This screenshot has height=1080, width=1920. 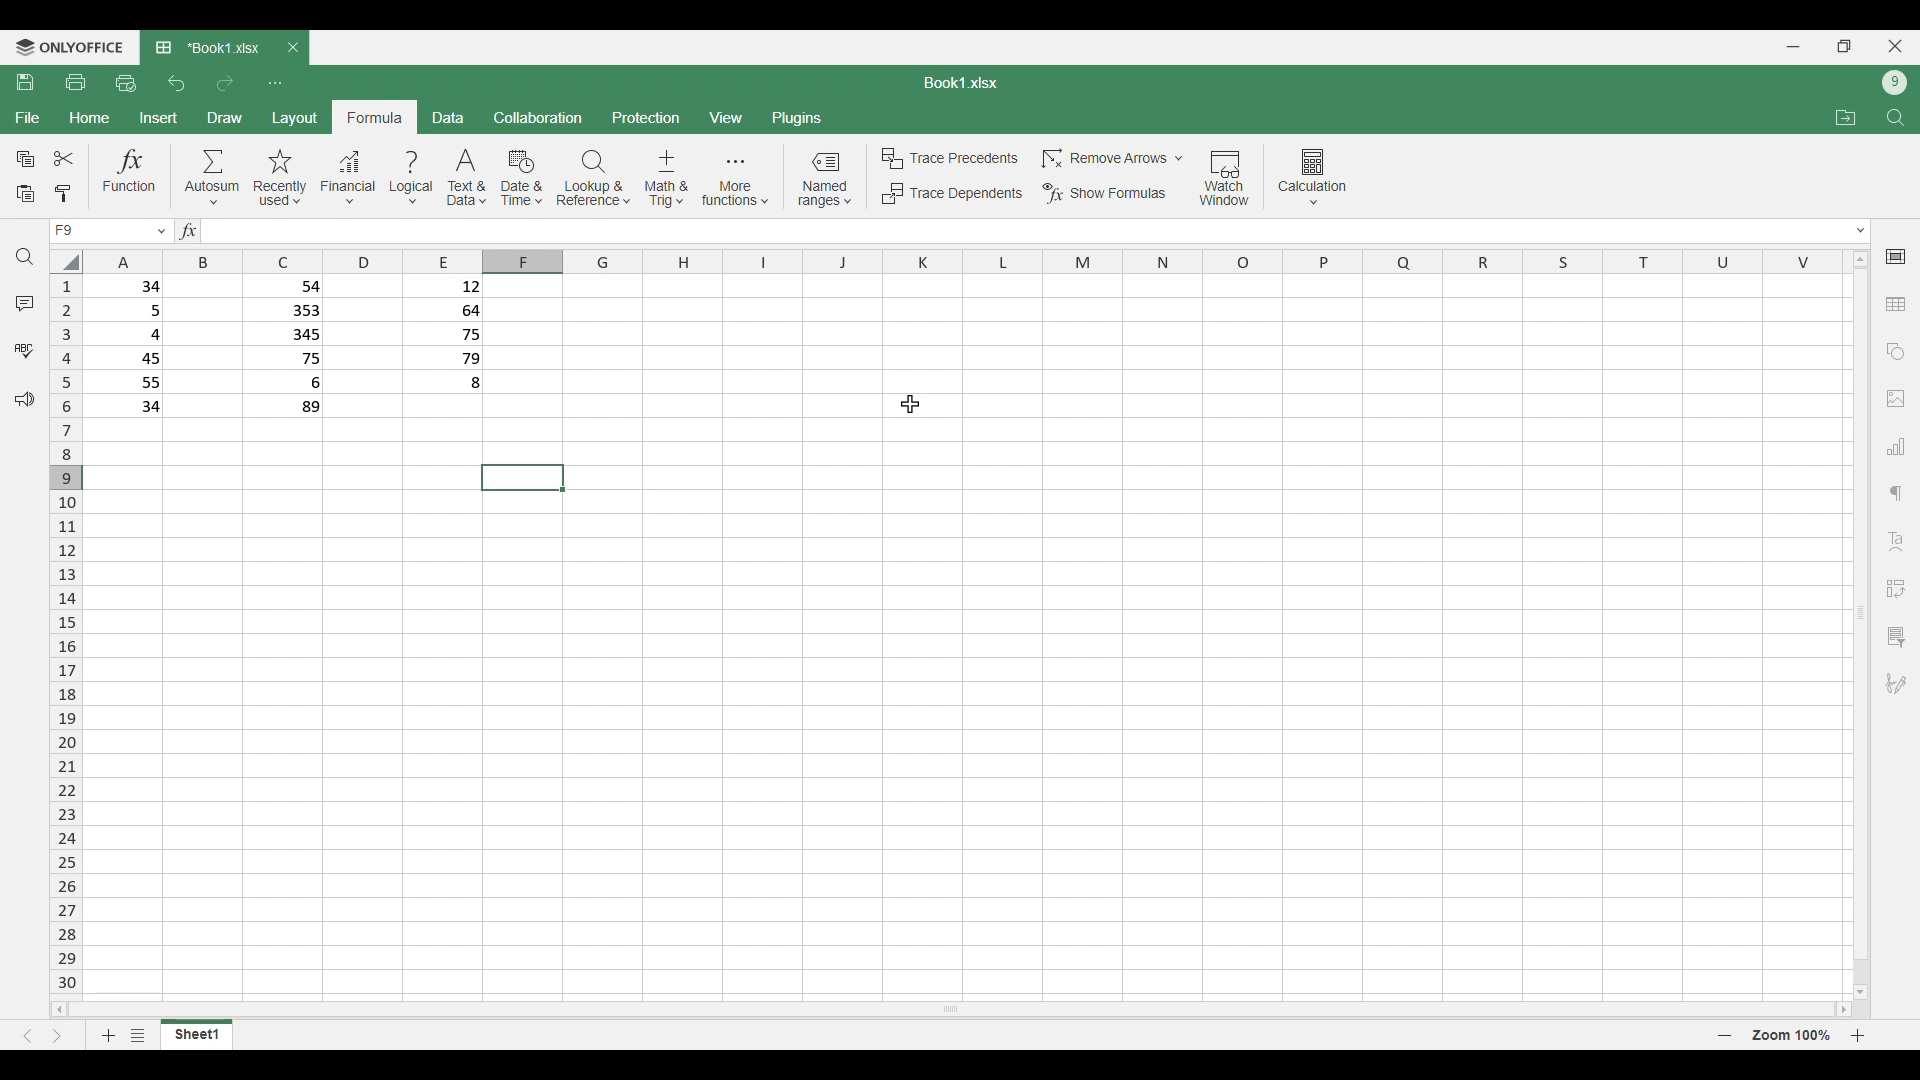 I want to click on Protection menu, so click(x=646, y=117).